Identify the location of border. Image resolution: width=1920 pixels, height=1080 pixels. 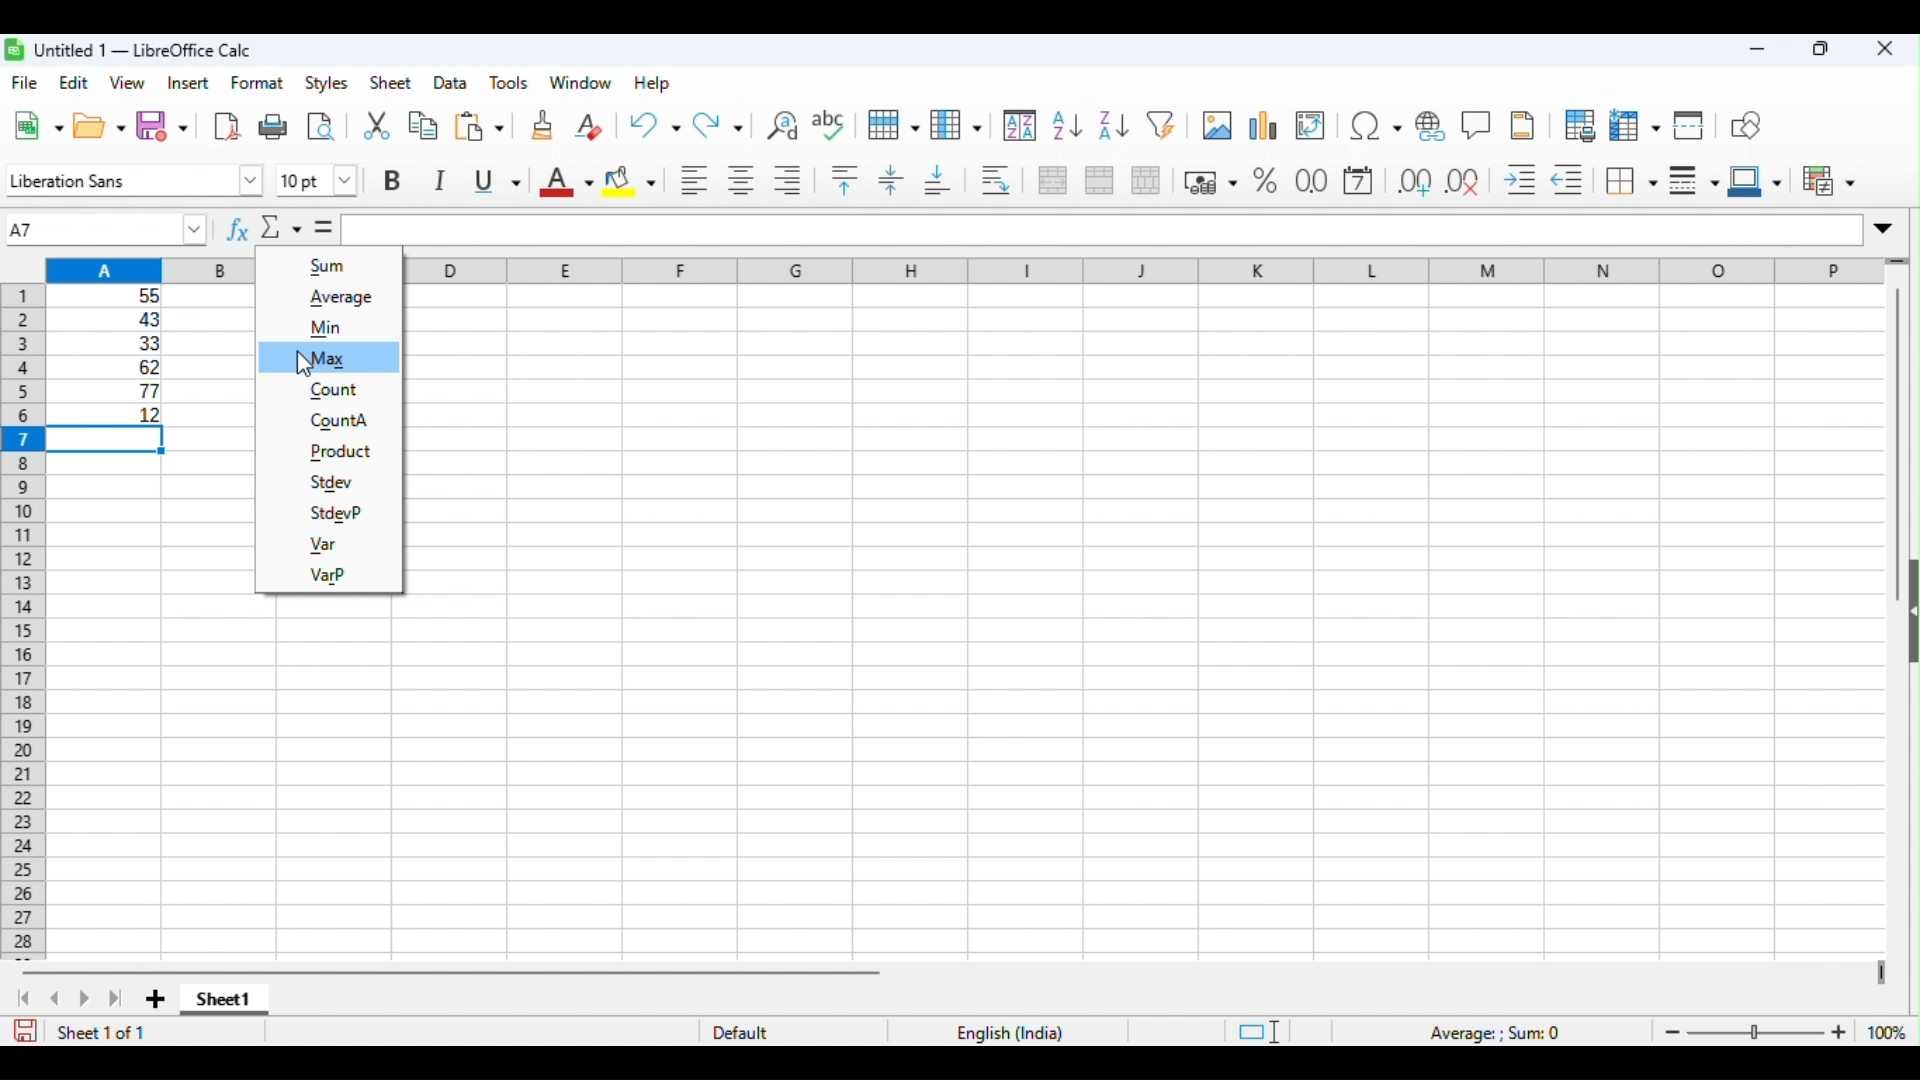
(1631, 181).